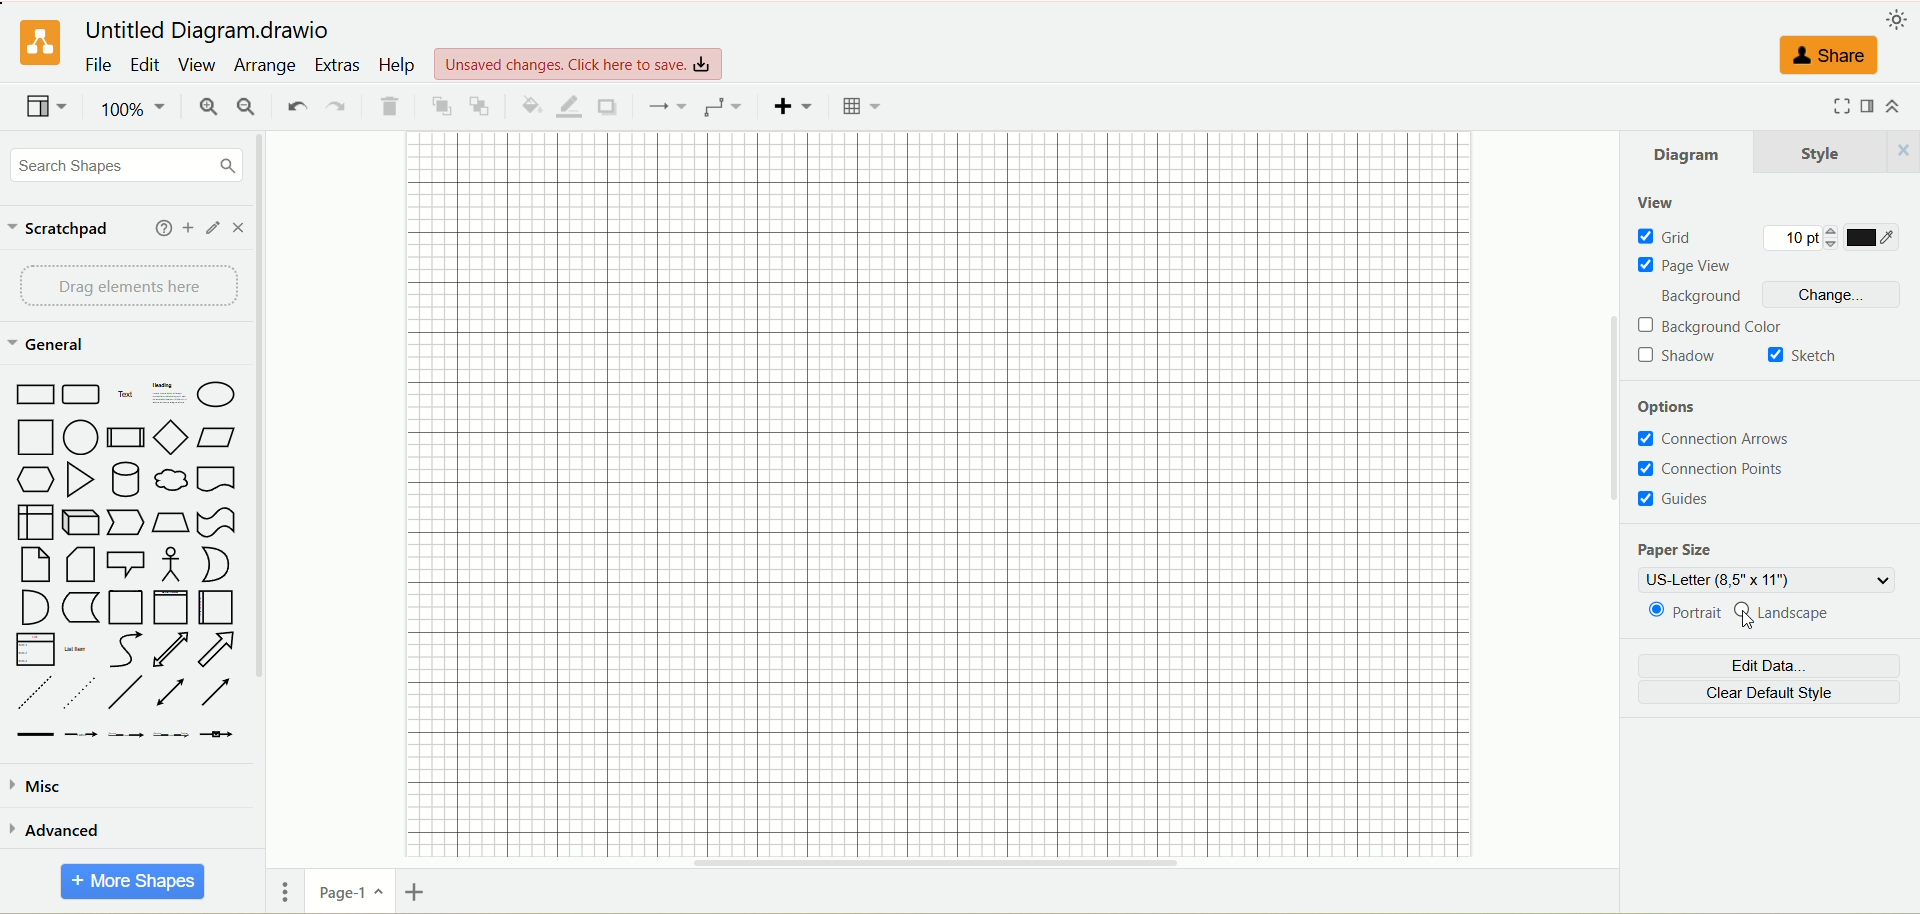  Describe the element at coordinates (353, 894) in the screenshot. I see `page-1` at that location.